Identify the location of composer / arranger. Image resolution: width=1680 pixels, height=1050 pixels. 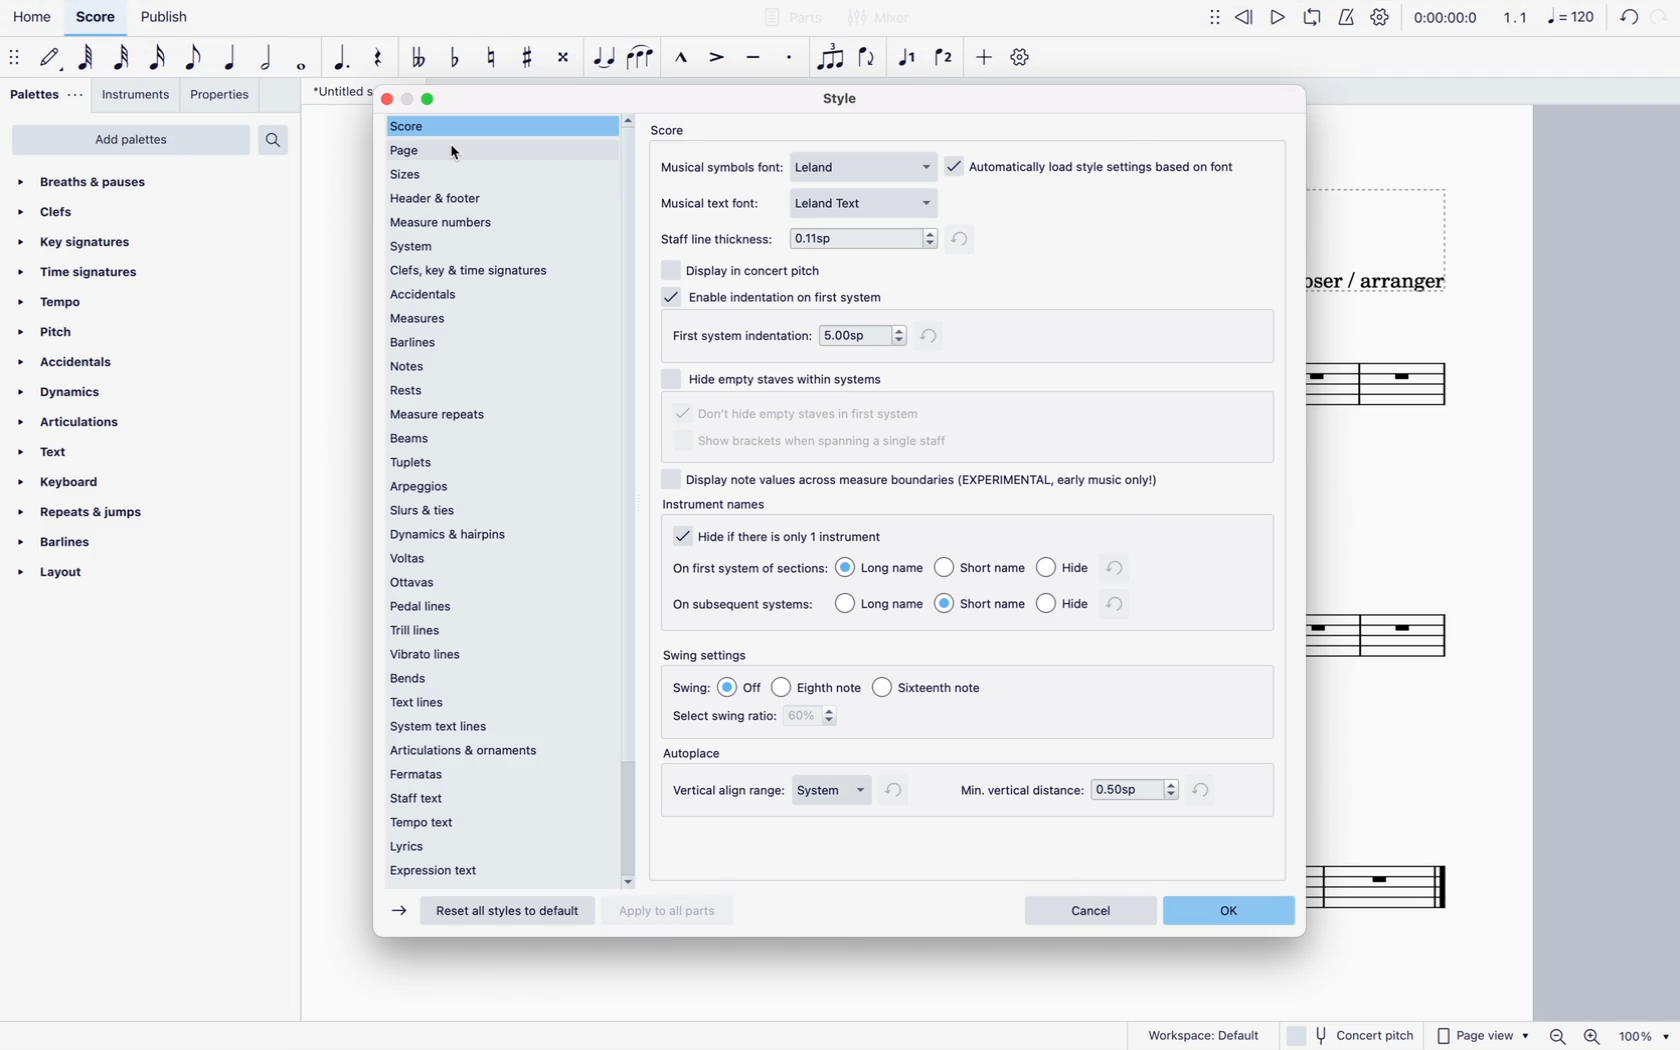
(1383, 287).